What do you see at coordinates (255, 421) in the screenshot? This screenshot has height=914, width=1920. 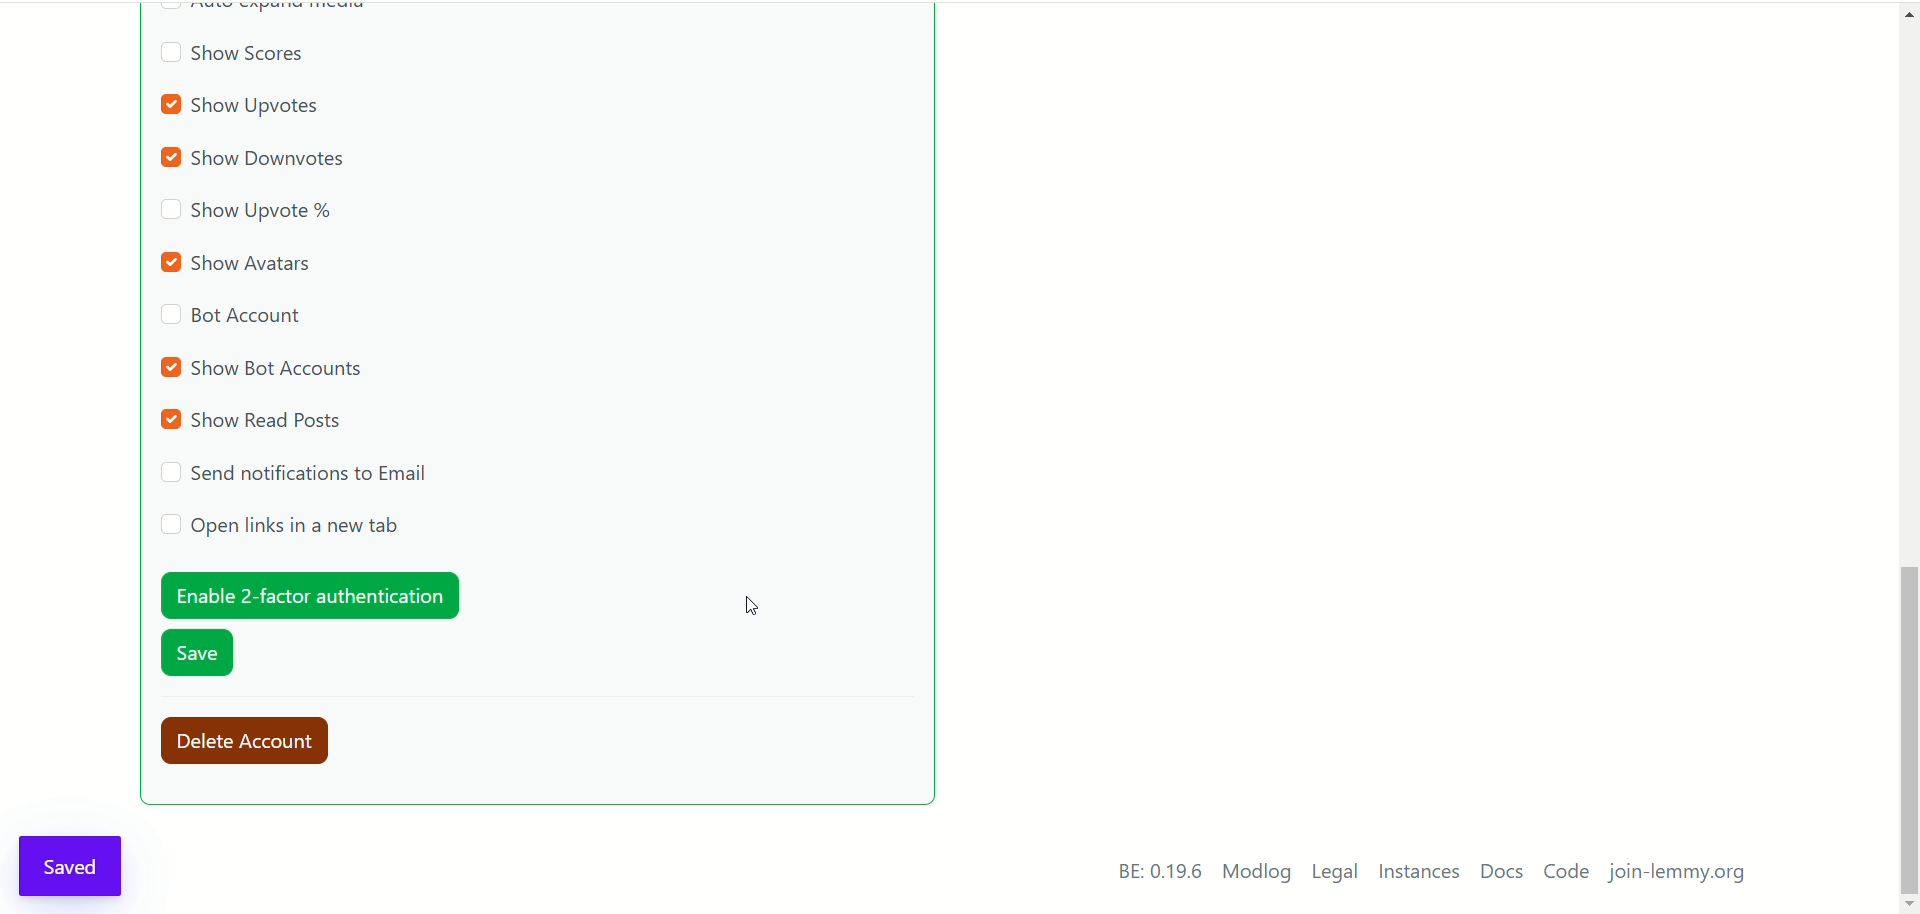 I see `selected show read posts` at bounding box center [255, 421].